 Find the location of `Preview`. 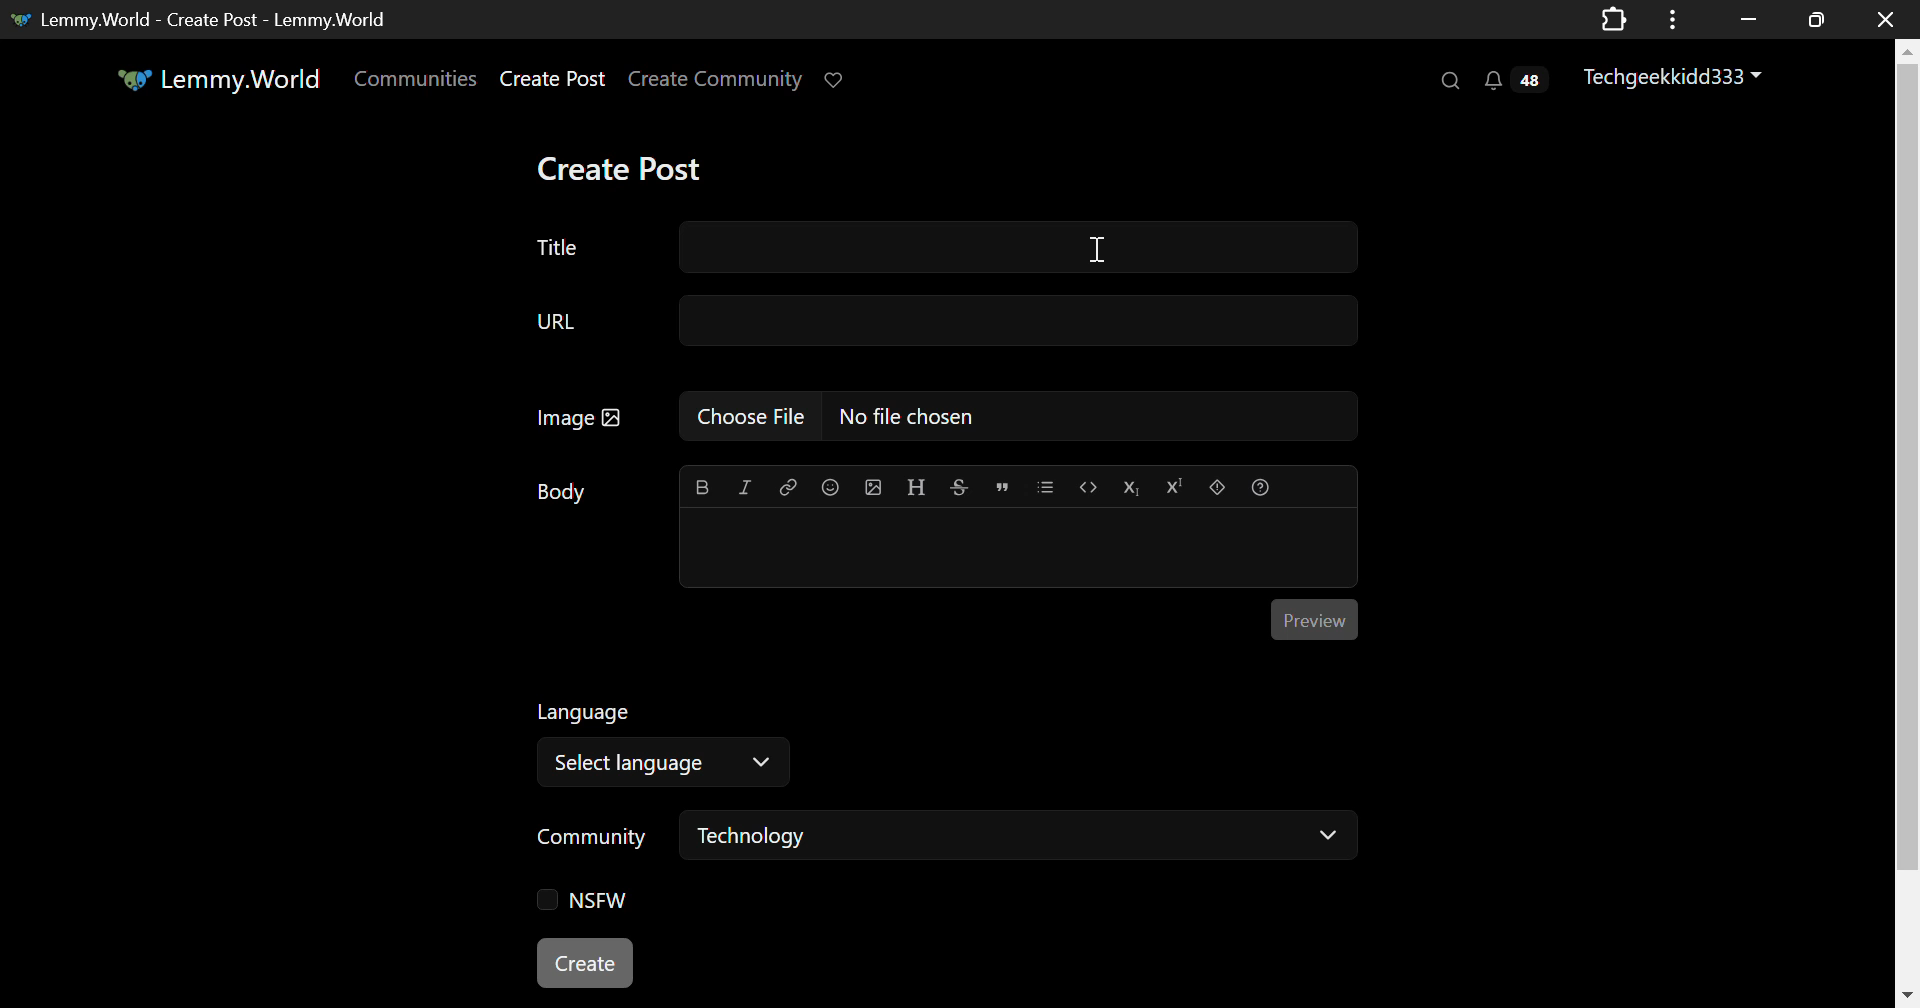

Preview is located at coordinates (1313, 621).